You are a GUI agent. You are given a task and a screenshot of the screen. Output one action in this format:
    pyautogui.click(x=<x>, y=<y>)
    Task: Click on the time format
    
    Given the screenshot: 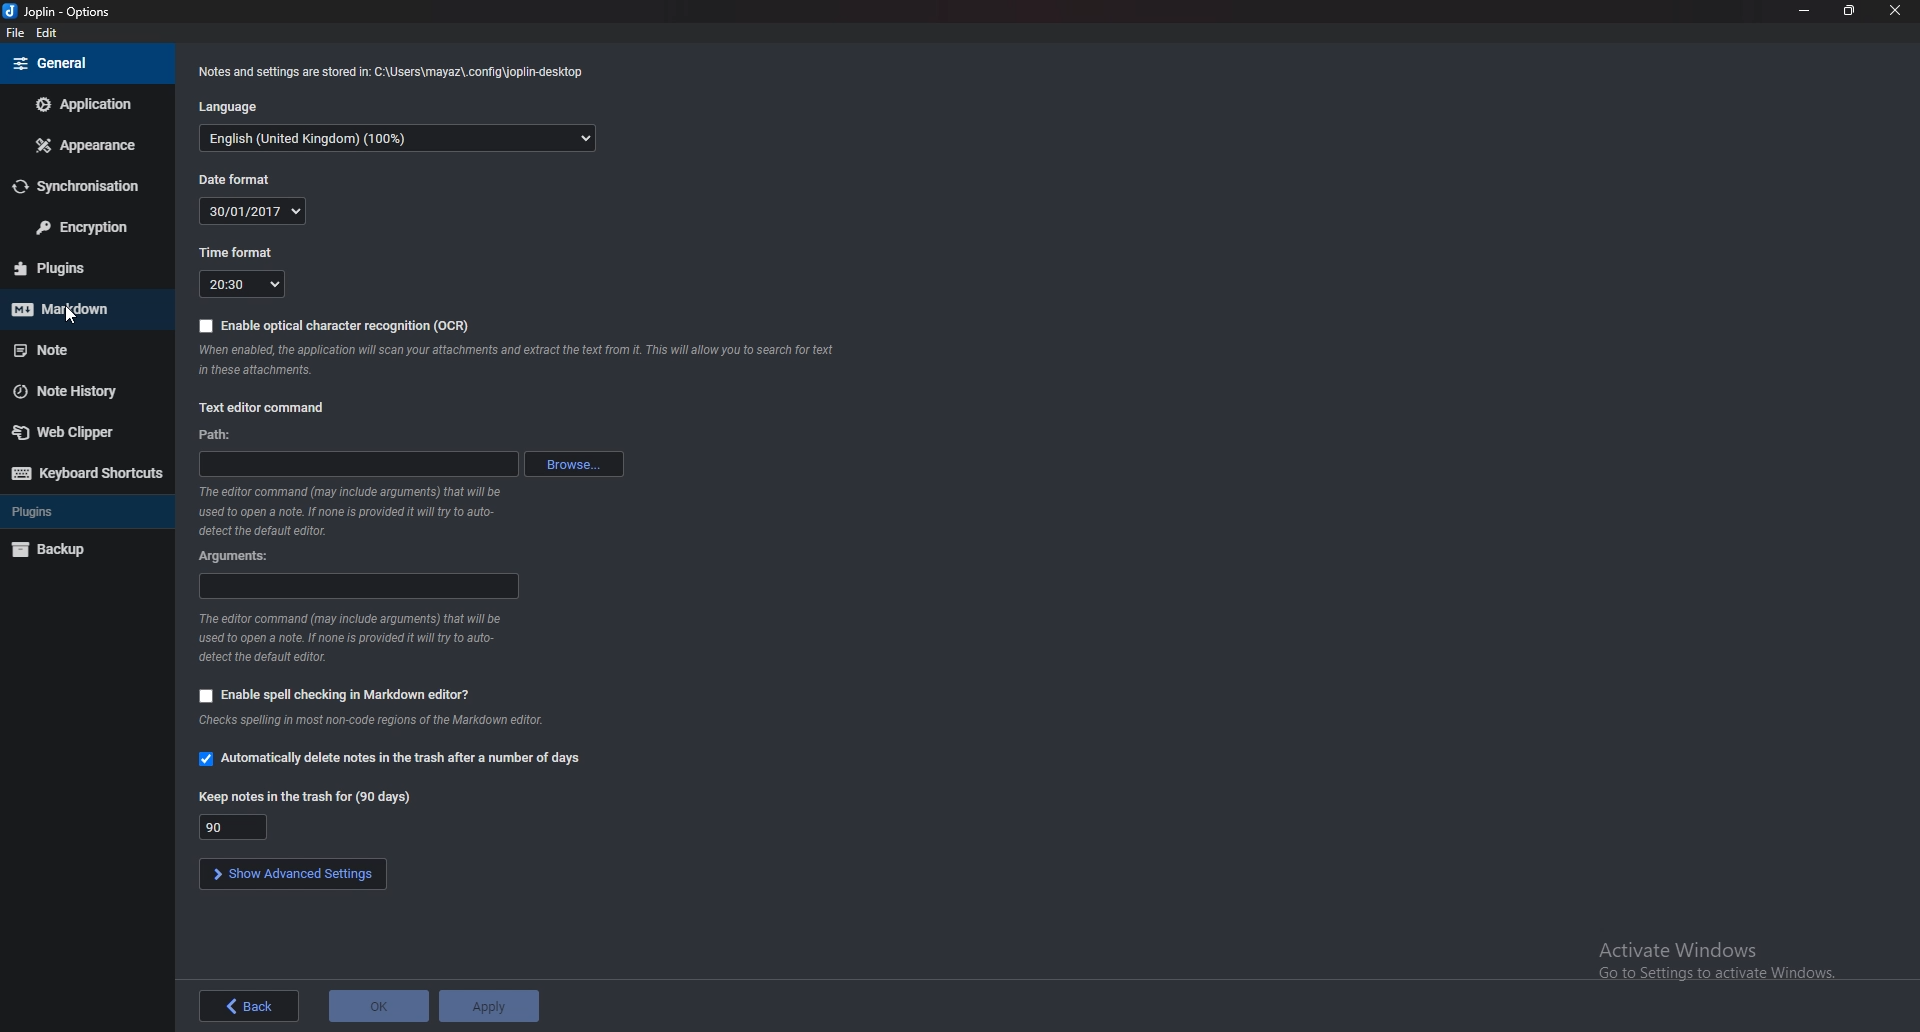 What is the action you would take?
    pyautogui.click(x=240, y=253)
    